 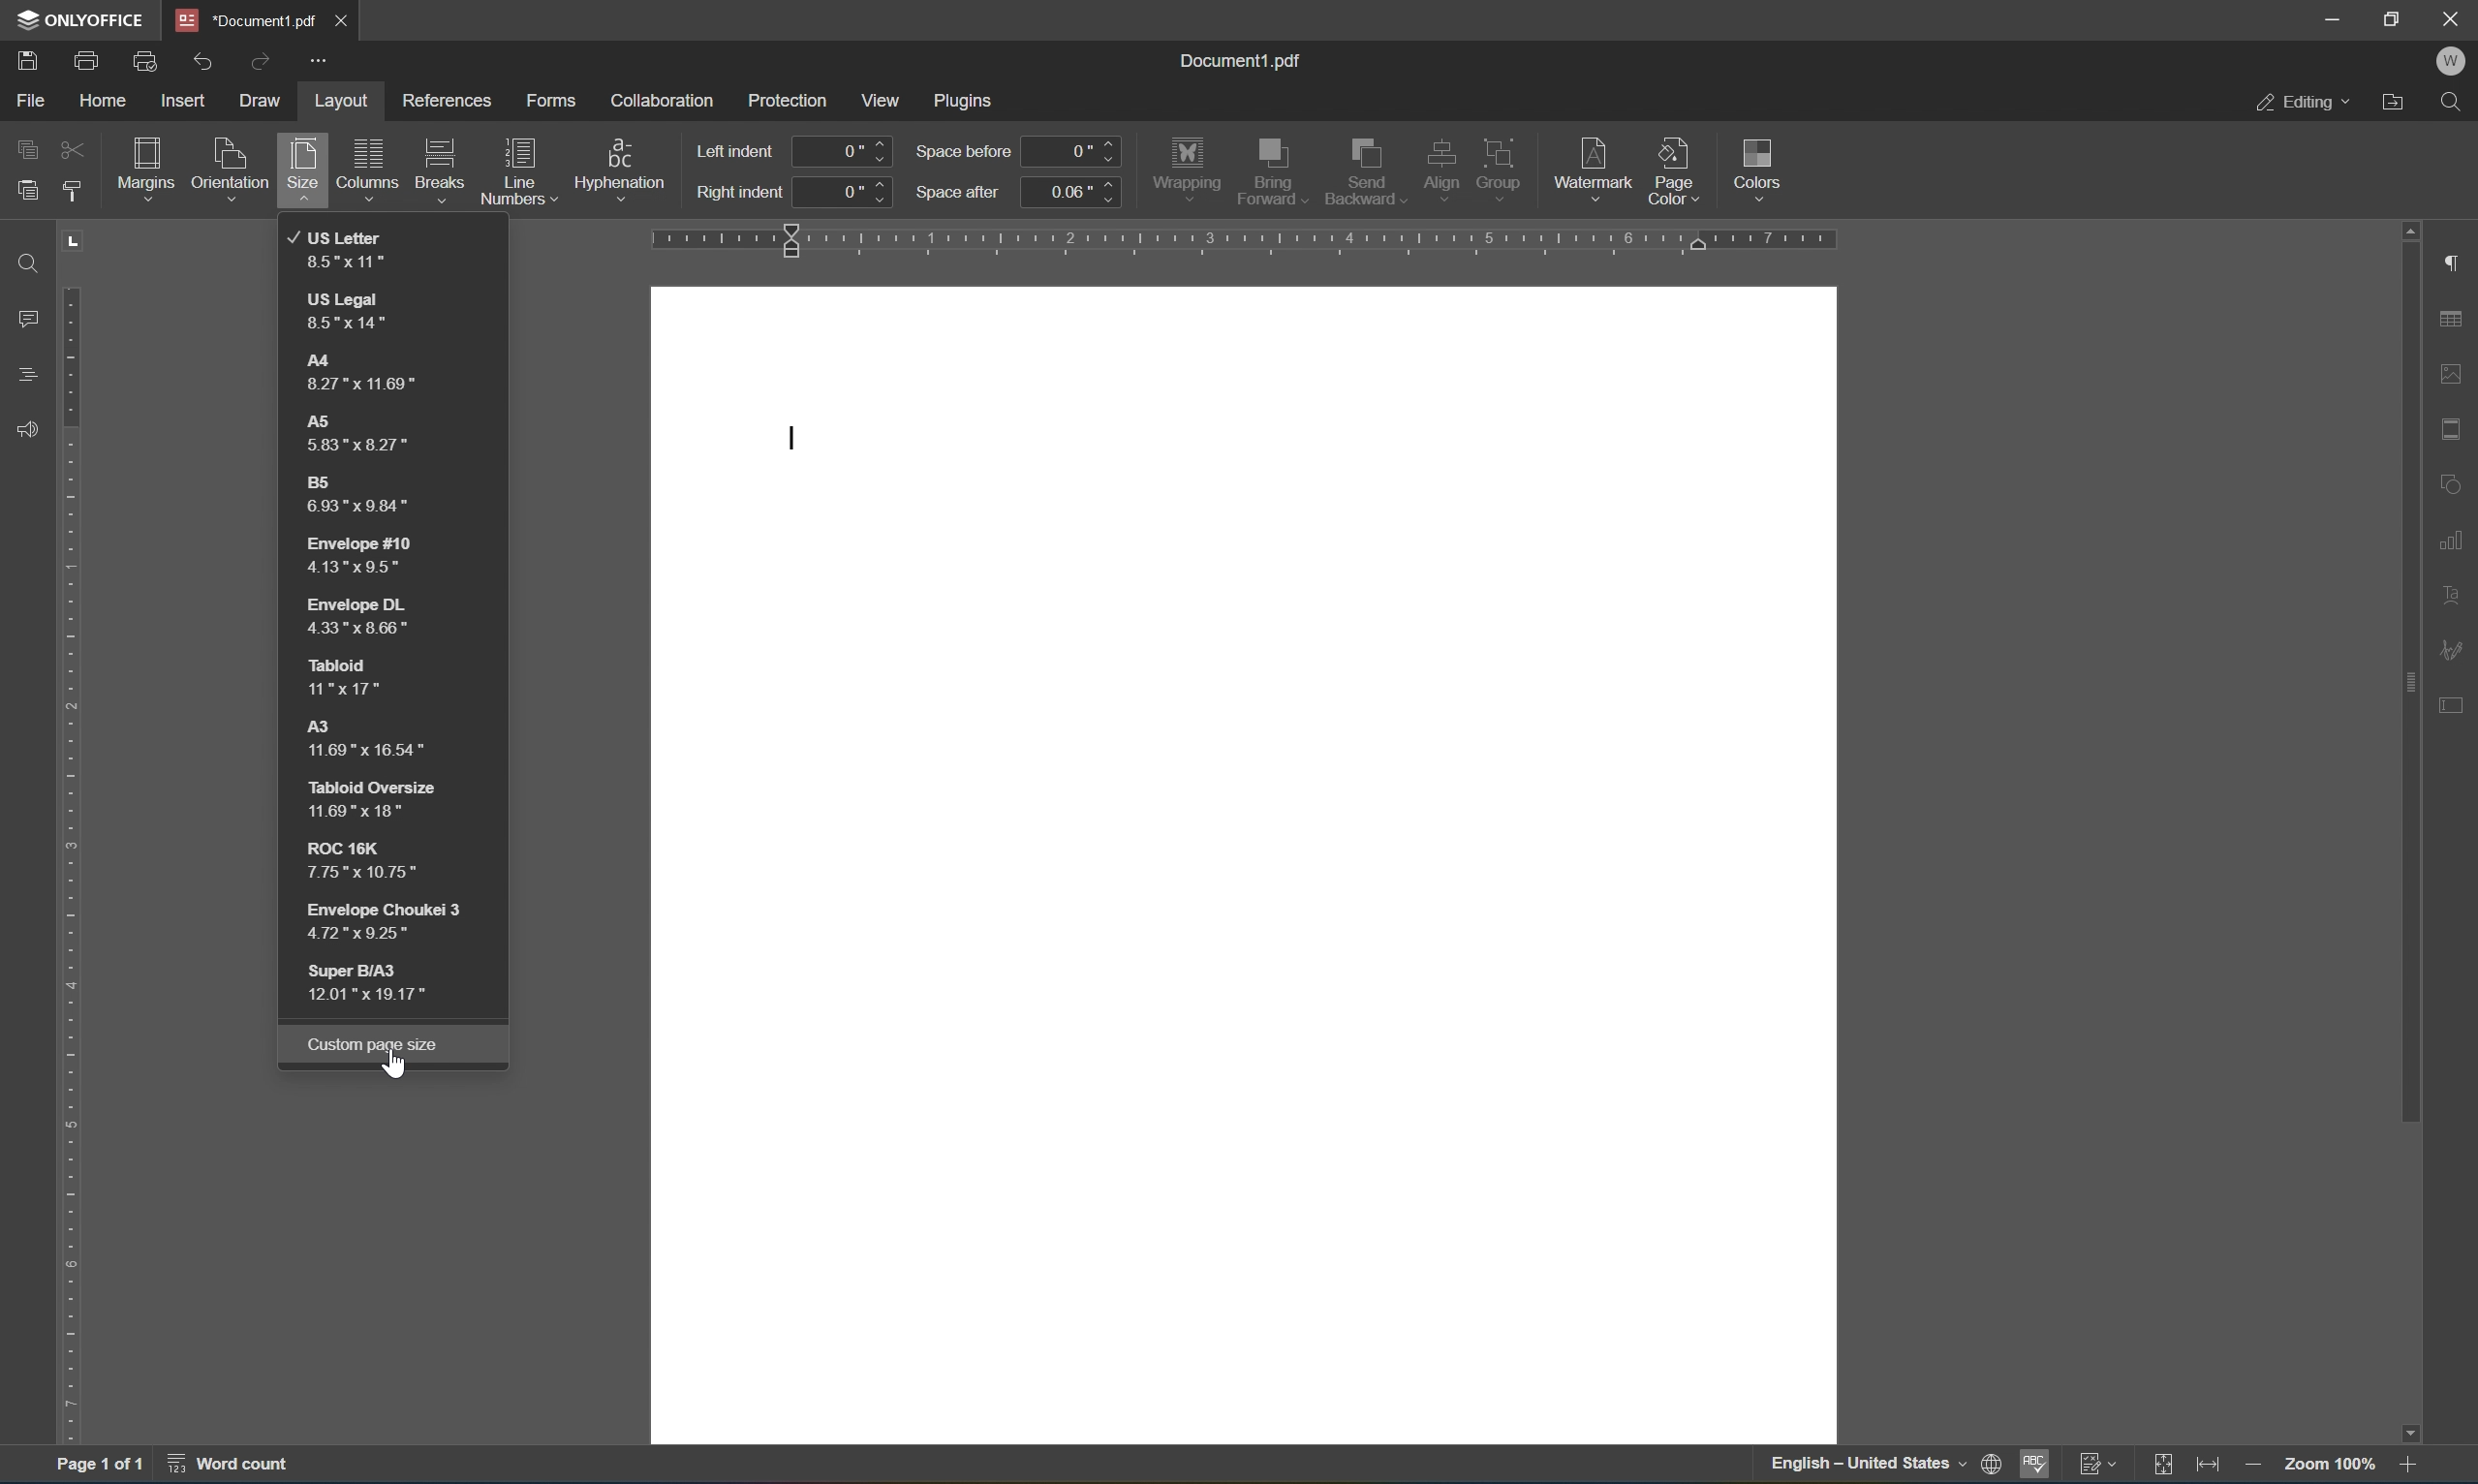 I want to click on space before, so click(x=962, y=152).